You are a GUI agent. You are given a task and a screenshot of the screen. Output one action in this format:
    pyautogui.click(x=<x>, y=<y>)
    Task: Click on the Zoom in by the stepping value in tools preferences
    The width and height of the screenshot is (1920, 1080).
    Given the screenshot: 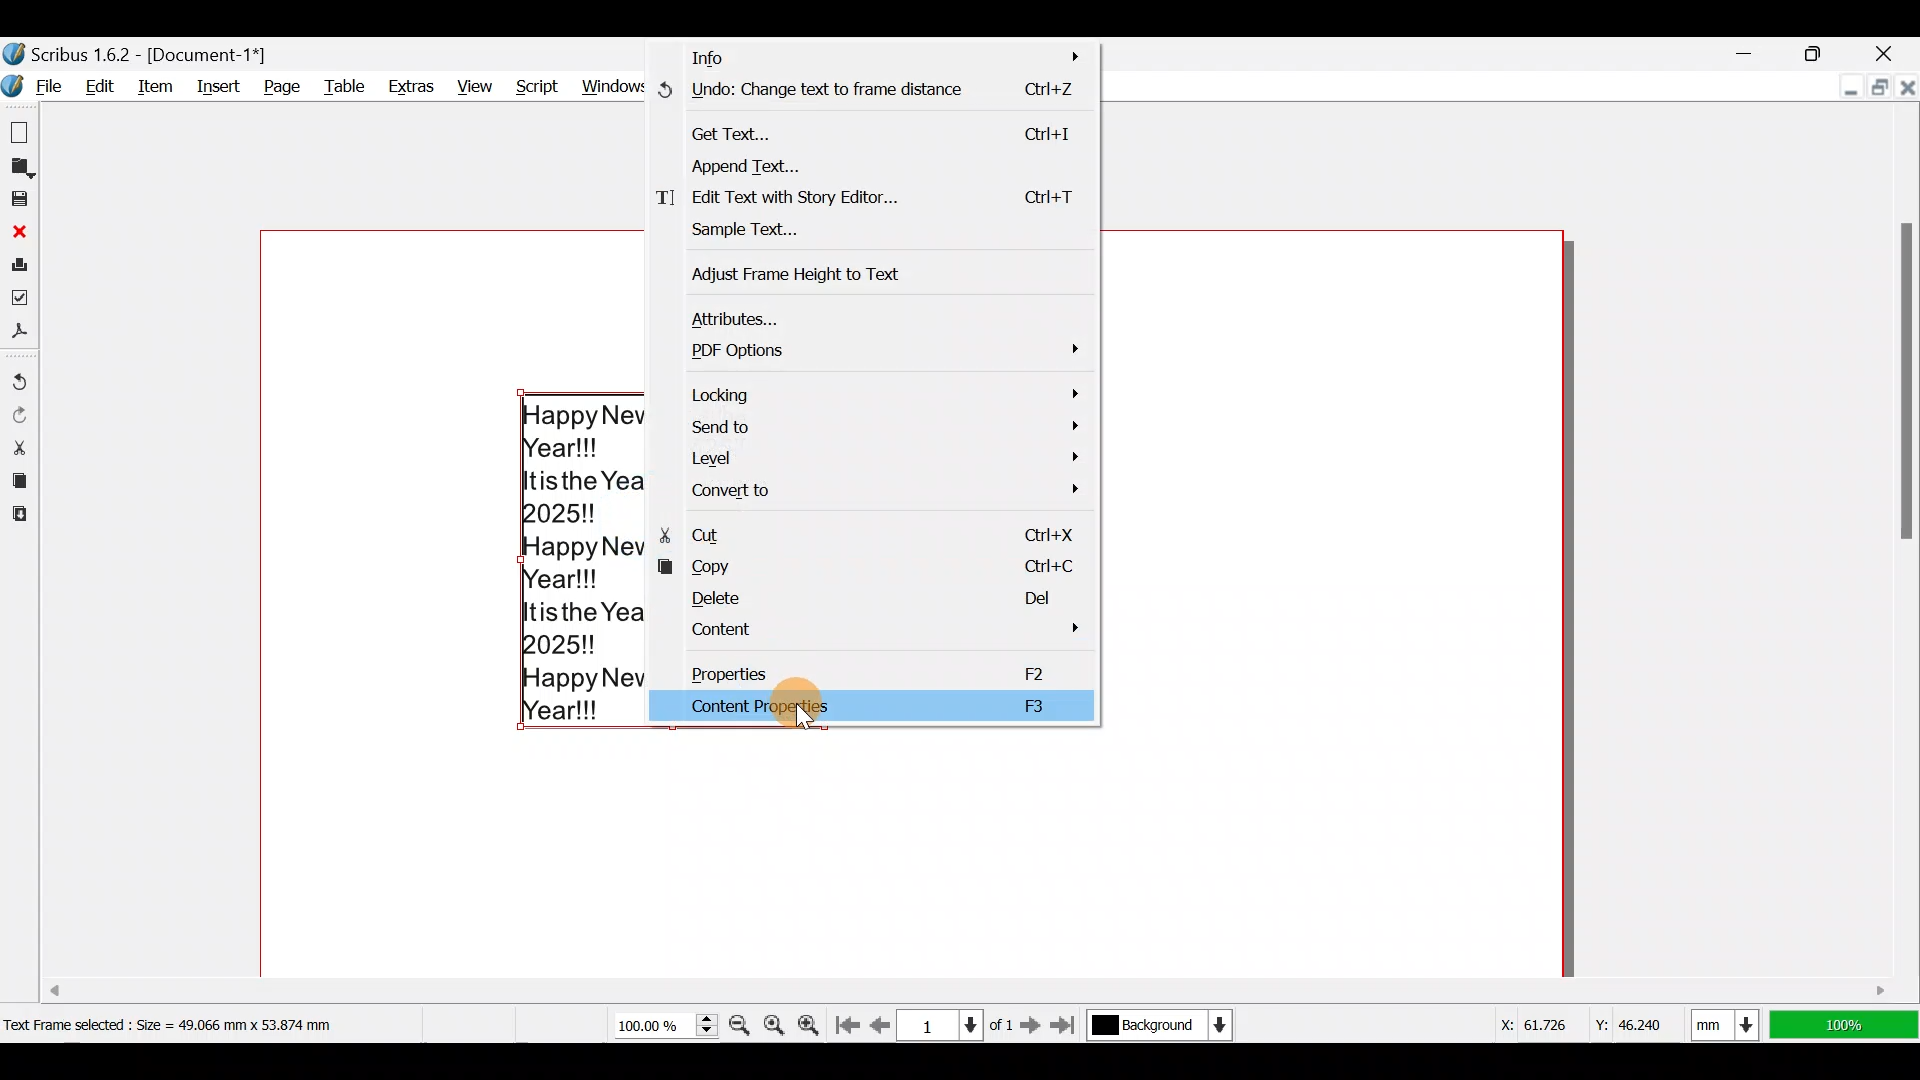 What is the action you would take?
    pyautogui.click(x=814, y=1021)
    